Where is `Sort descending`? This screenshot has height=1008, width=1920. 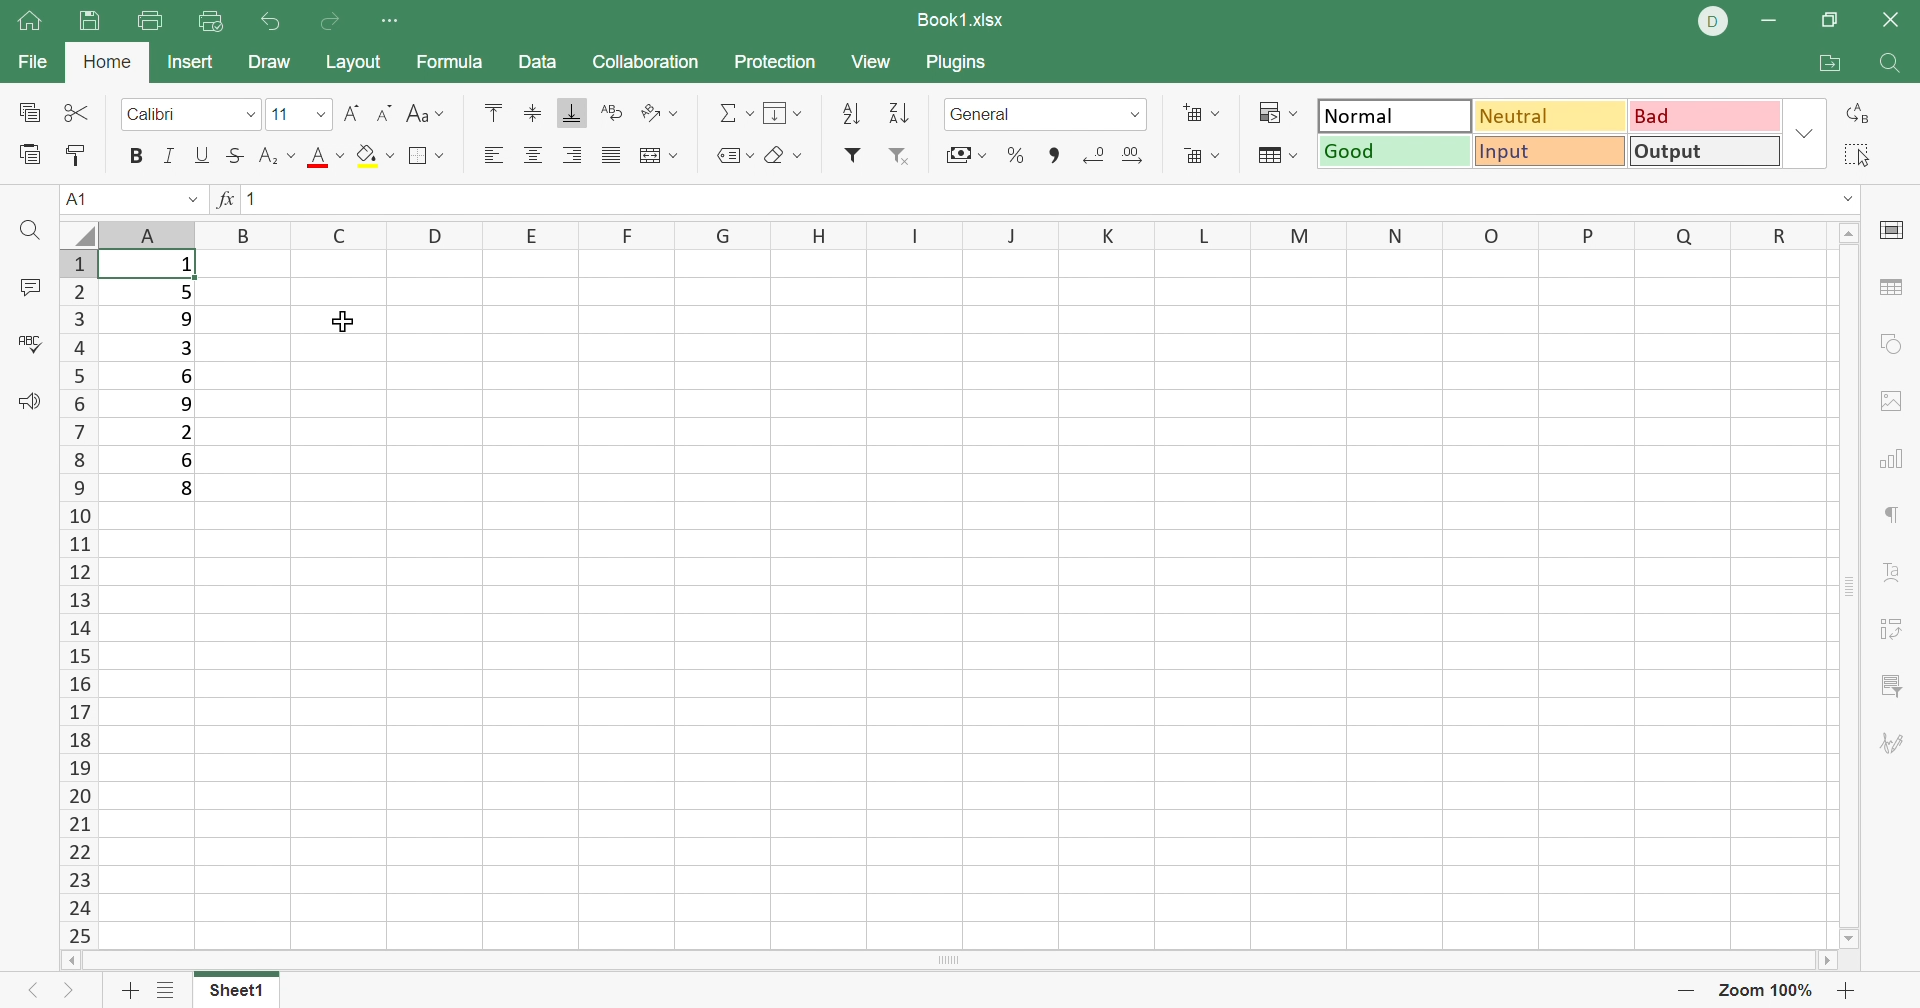
Sort descending is located at coordinates (898, 112).